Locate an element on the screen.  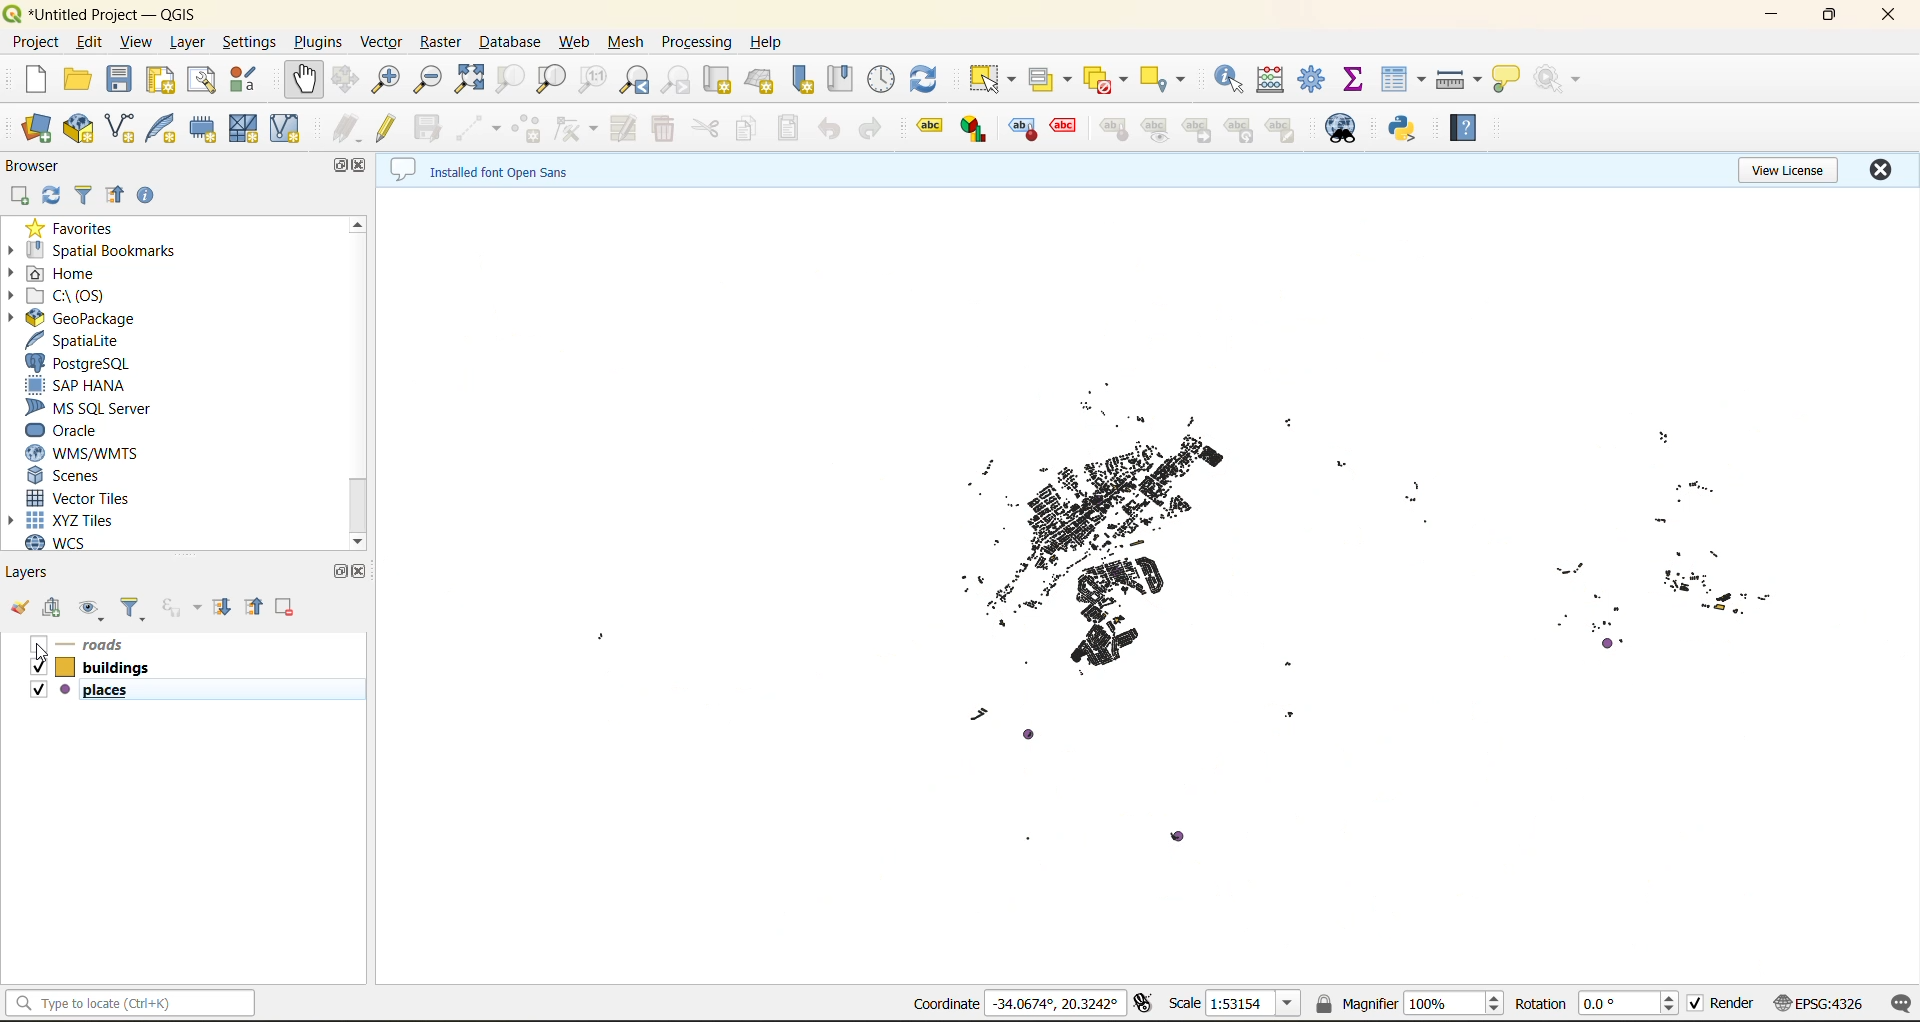
pan to selection is located at coordinates (342, 80).